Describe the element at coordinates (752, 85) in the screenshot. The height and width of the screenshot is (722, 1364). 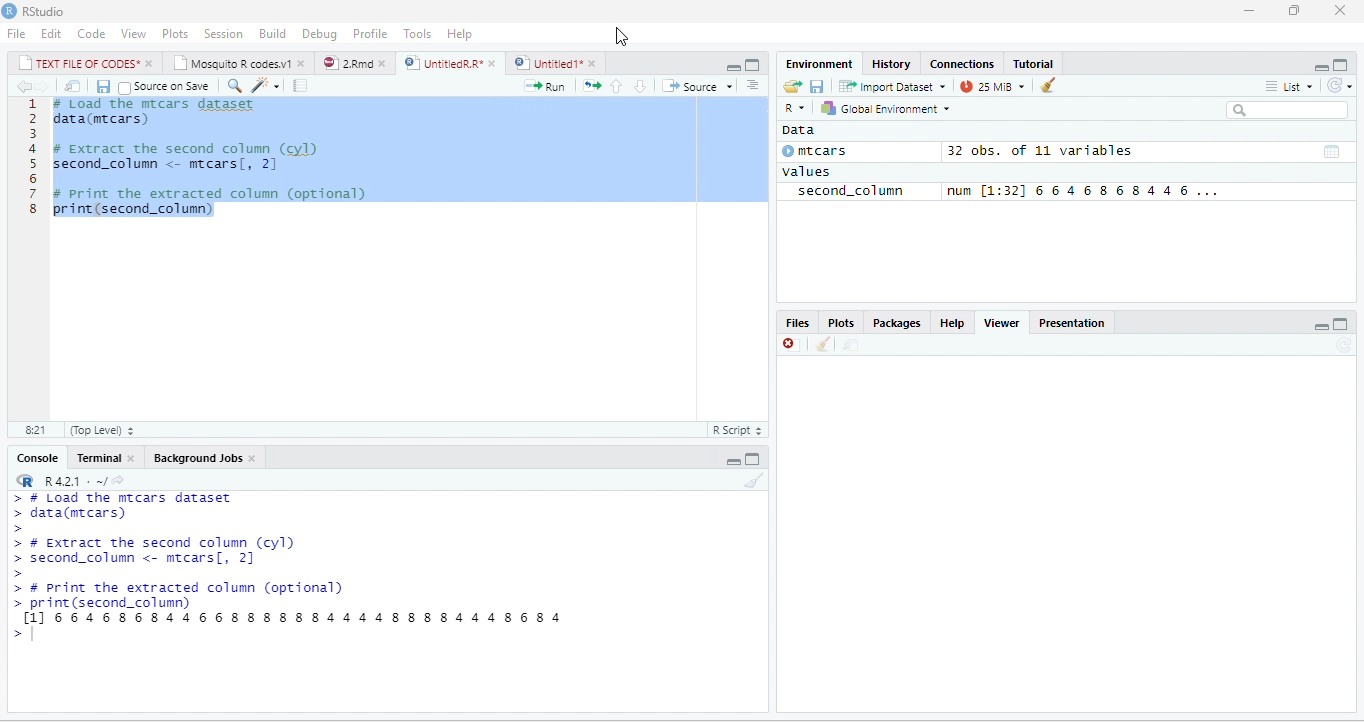
I see `show document outline` at that location.